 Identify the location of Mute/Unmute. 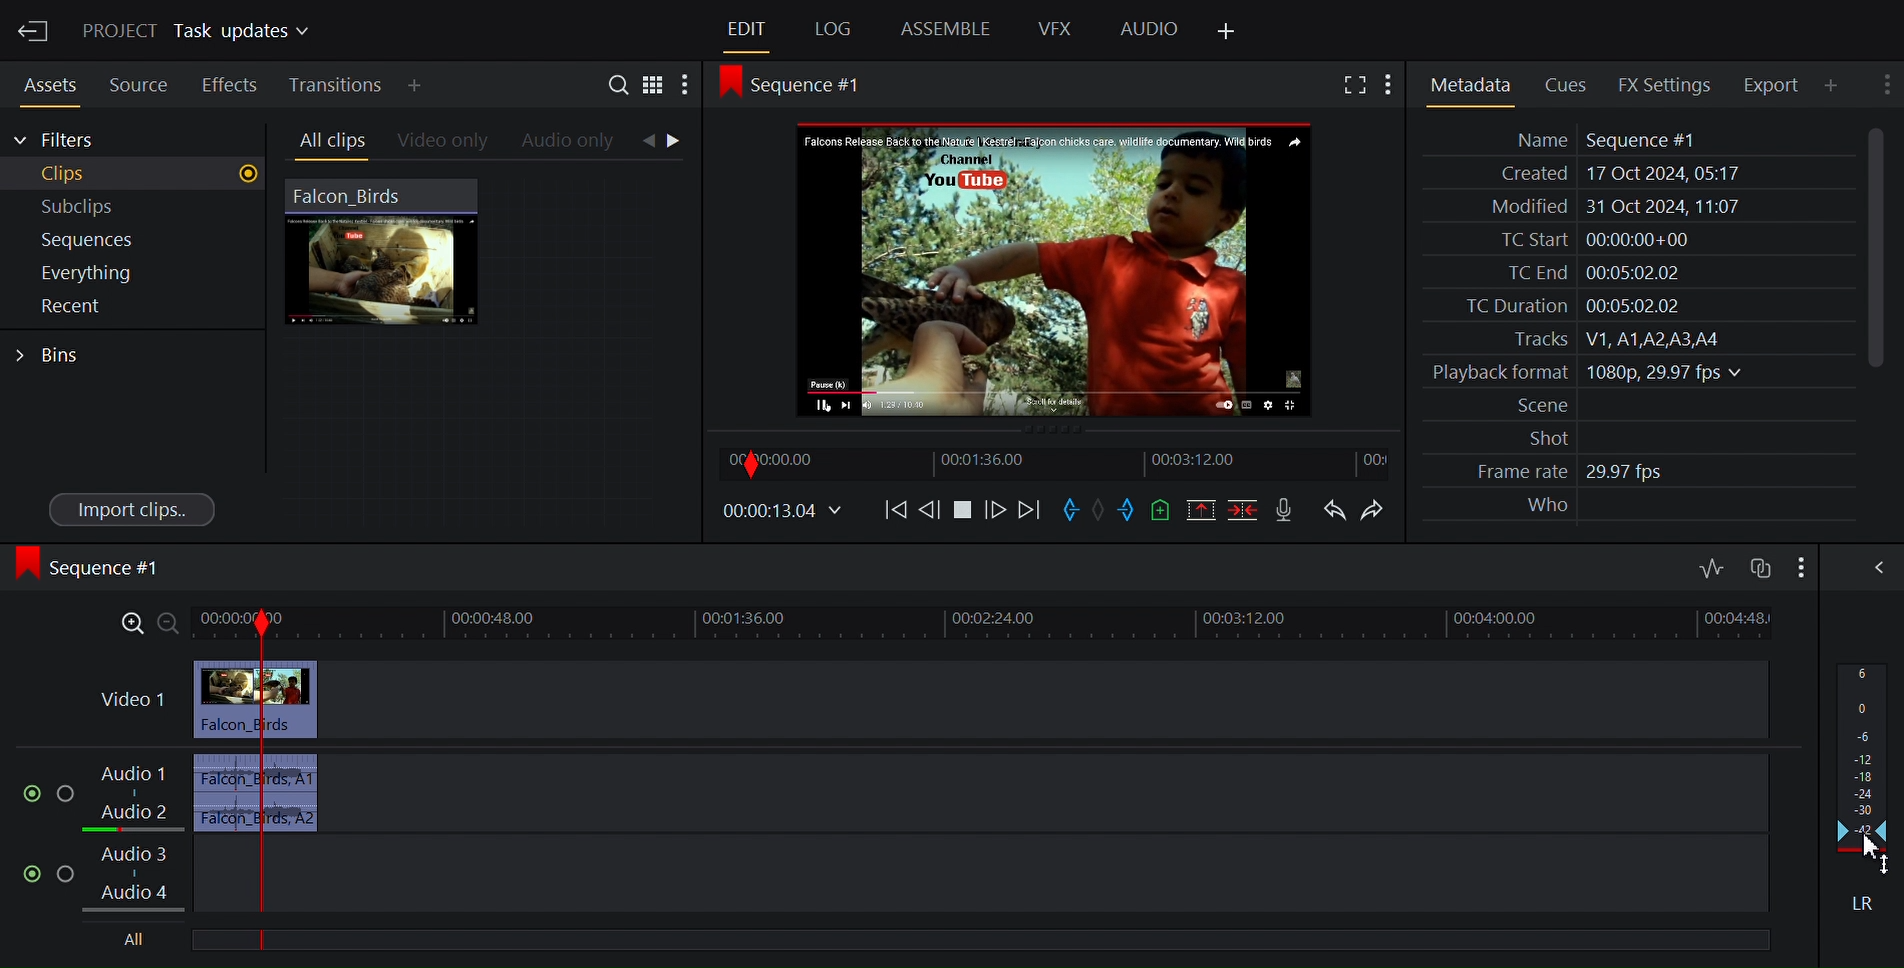
(25, 789).